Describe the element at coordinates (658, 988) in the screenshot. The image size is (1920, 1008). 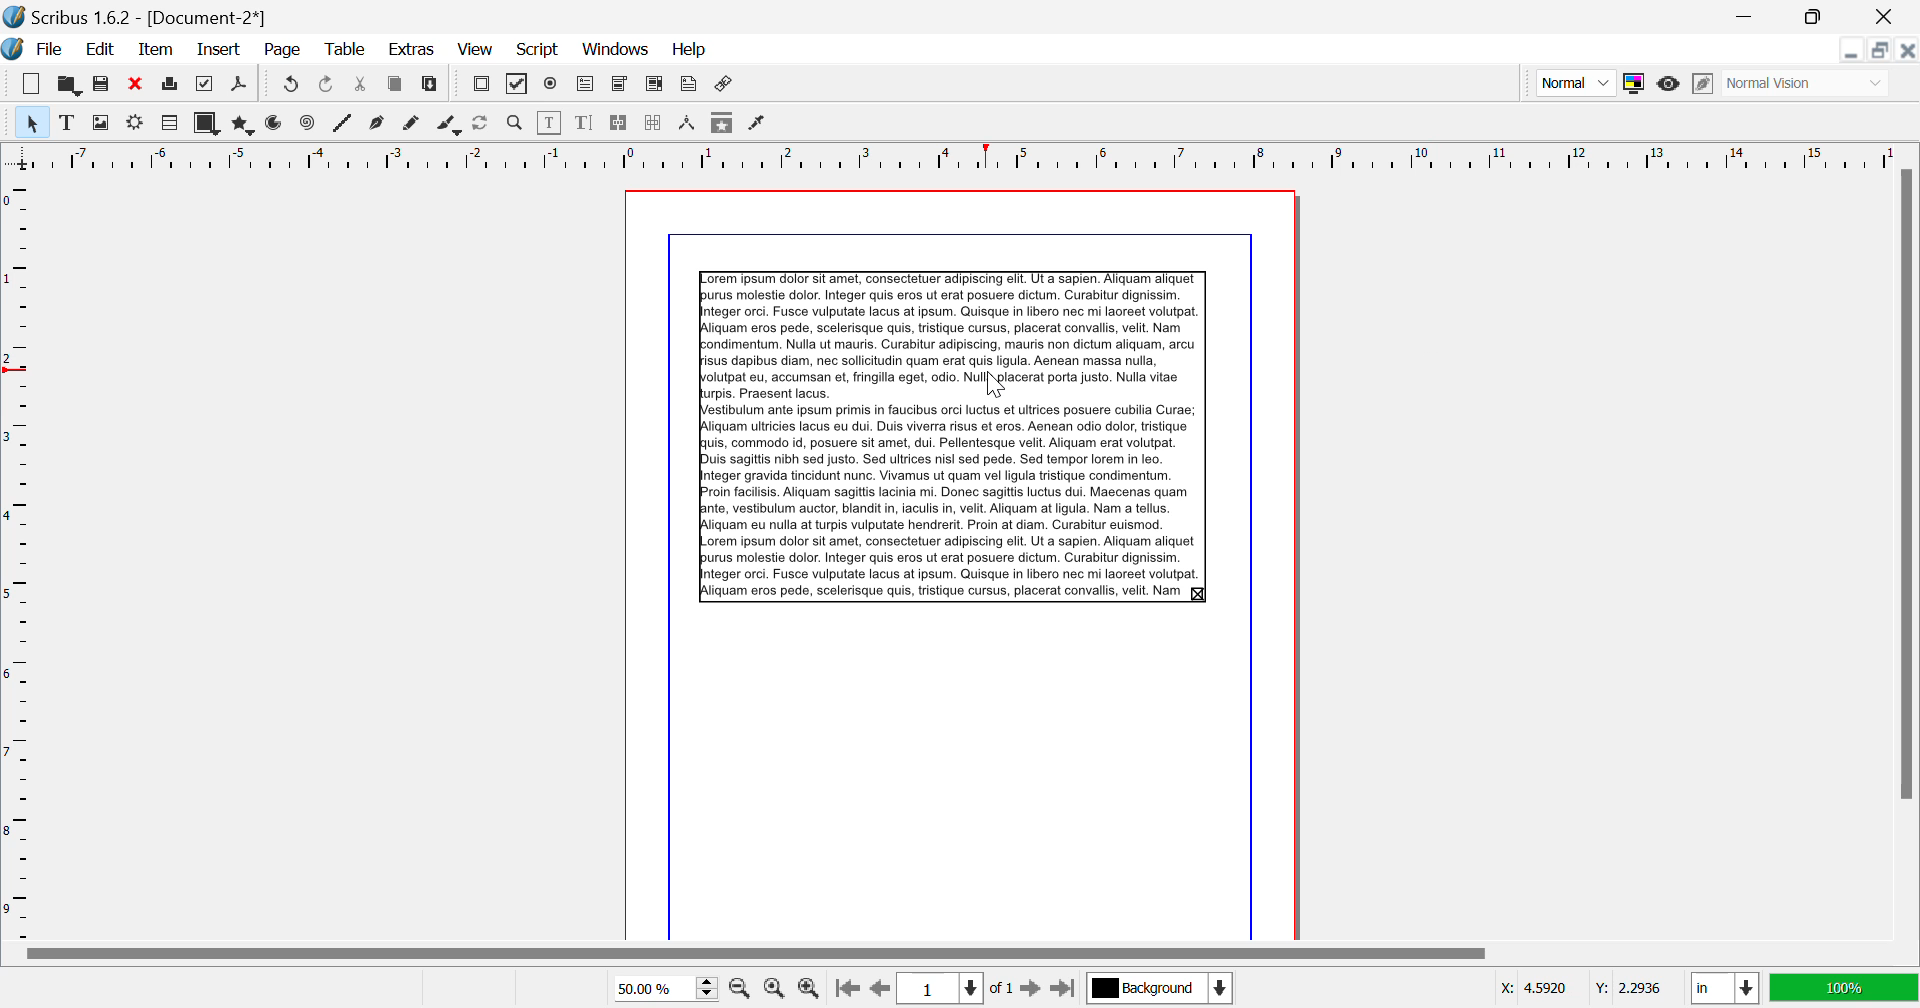
I see `Zoom 50%` at that location.